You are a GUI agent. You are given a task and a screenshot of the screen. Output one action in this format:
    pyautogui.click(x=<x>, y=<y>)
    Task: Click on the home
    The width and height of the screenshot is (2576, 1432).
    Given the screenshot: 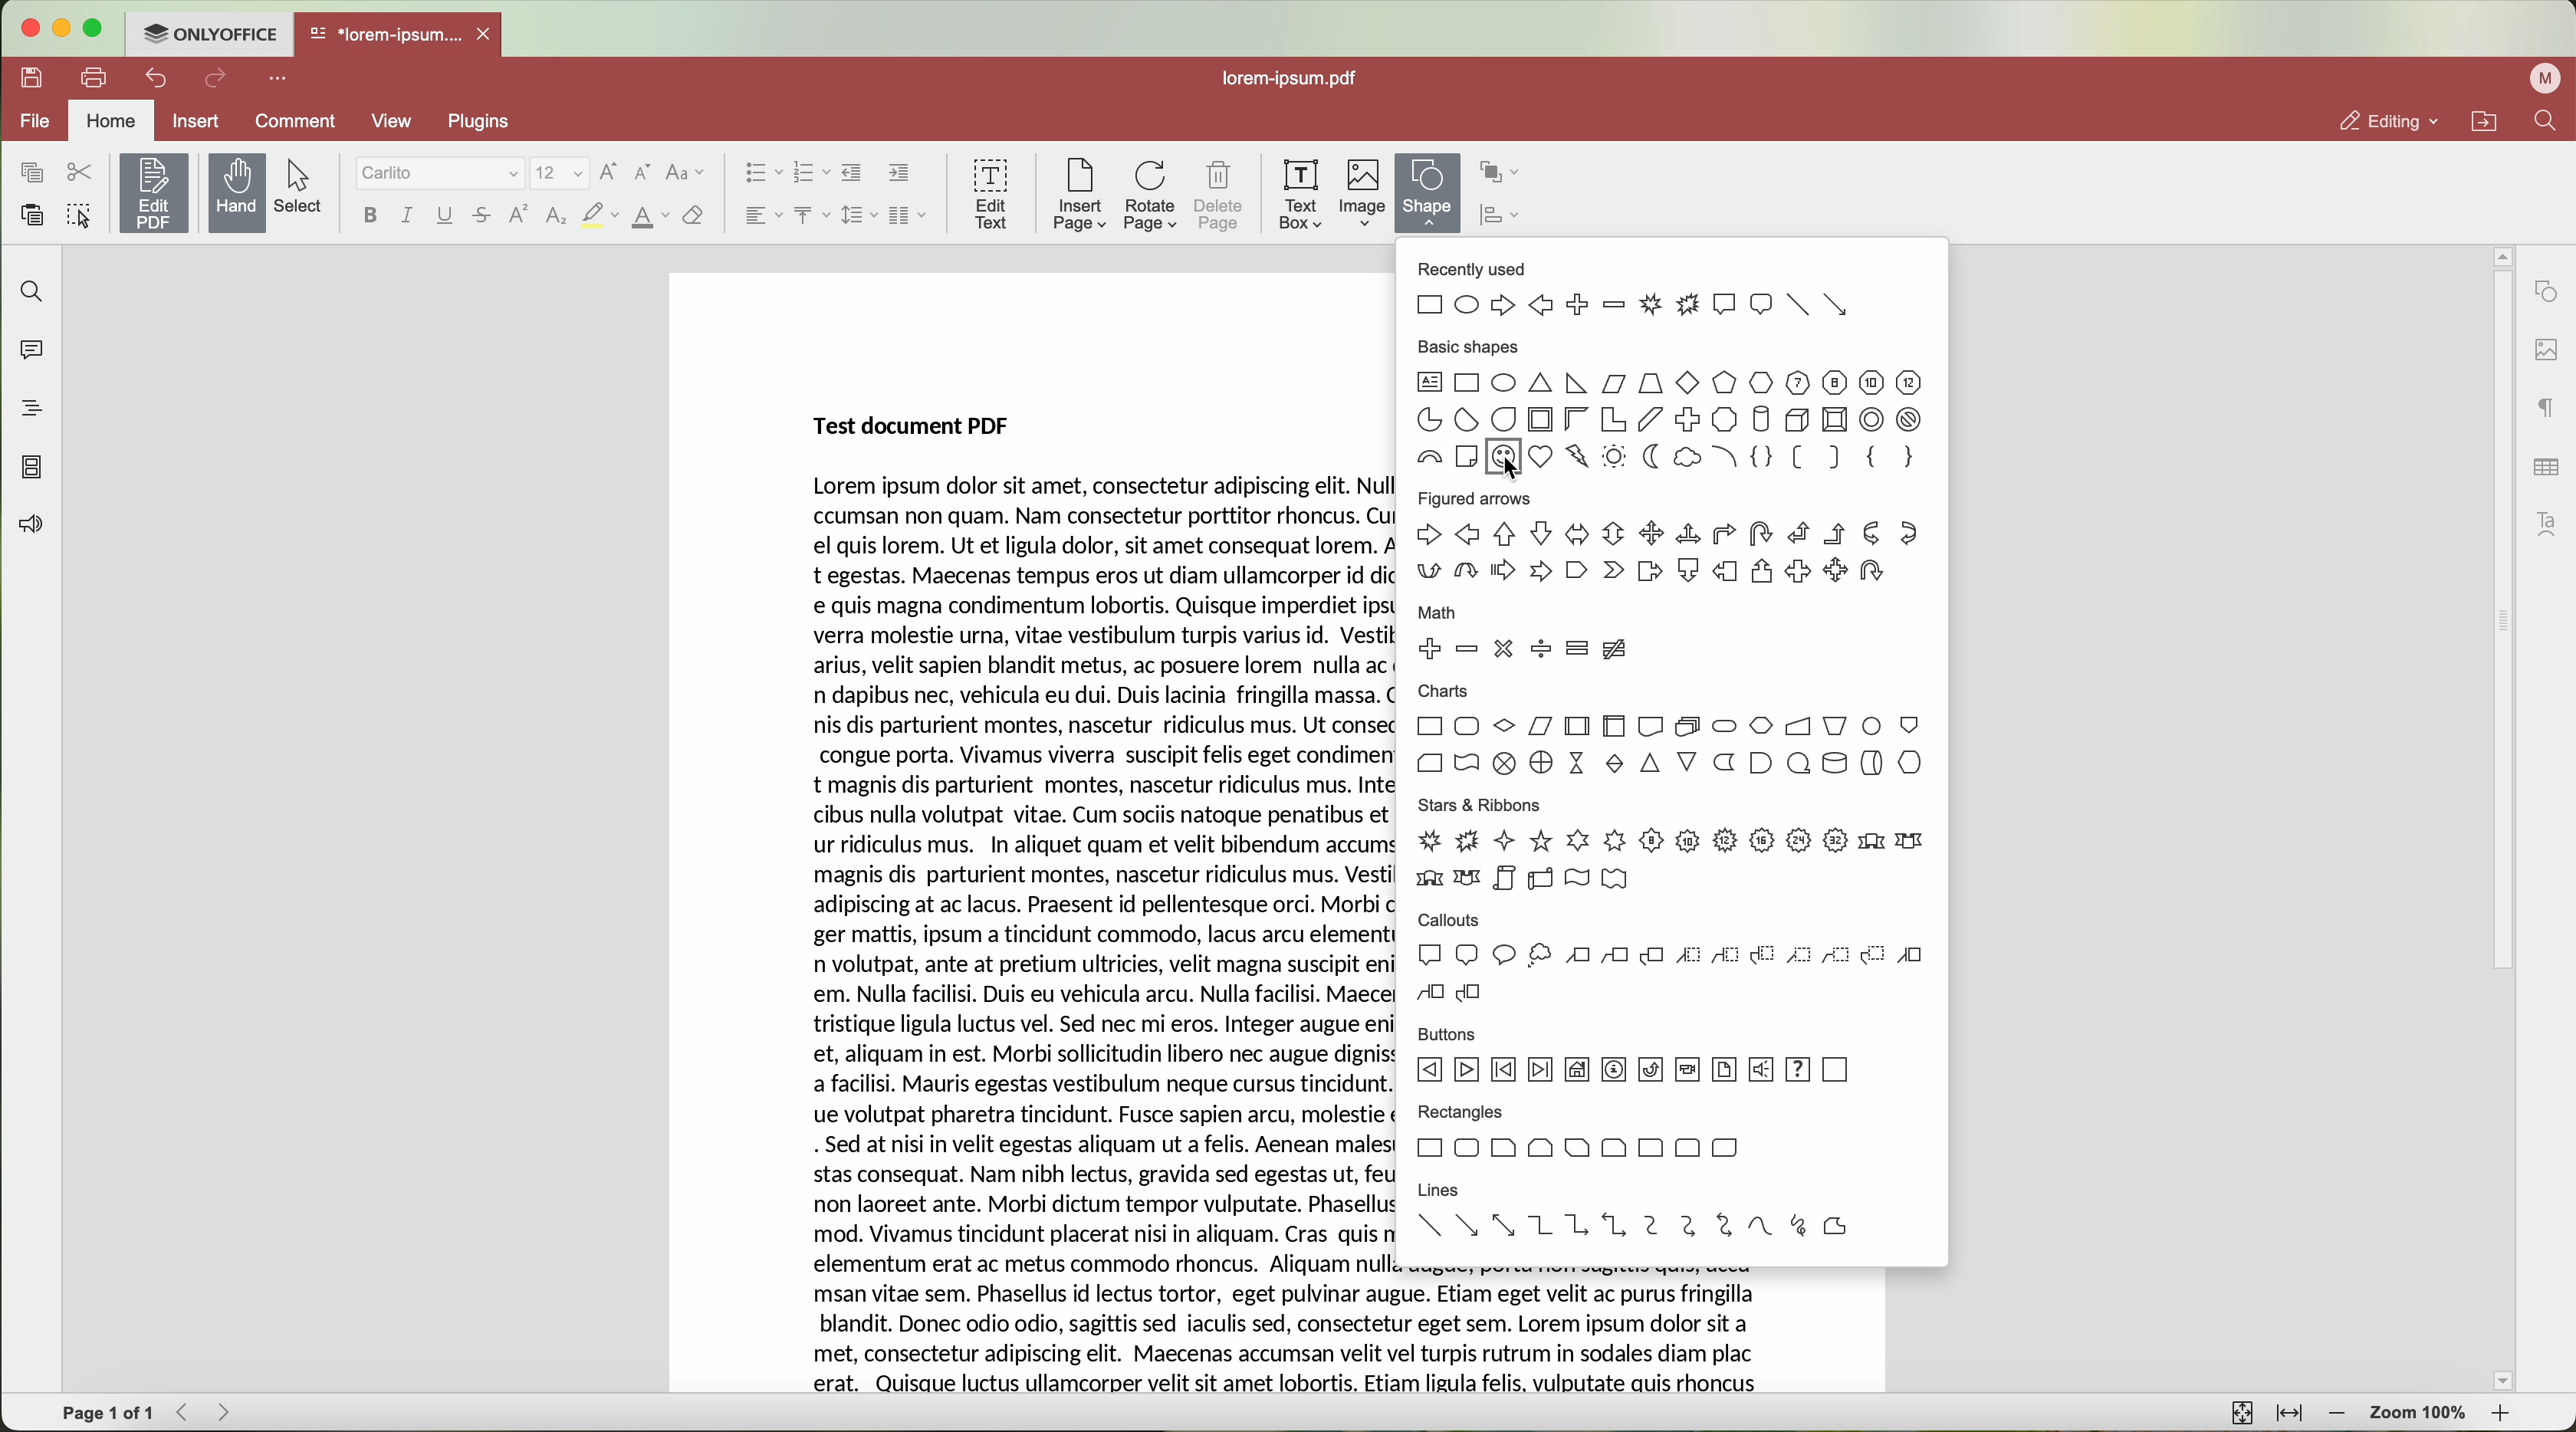 What is the action you would take?
    pyautogui.click(x=114, y=119)
    